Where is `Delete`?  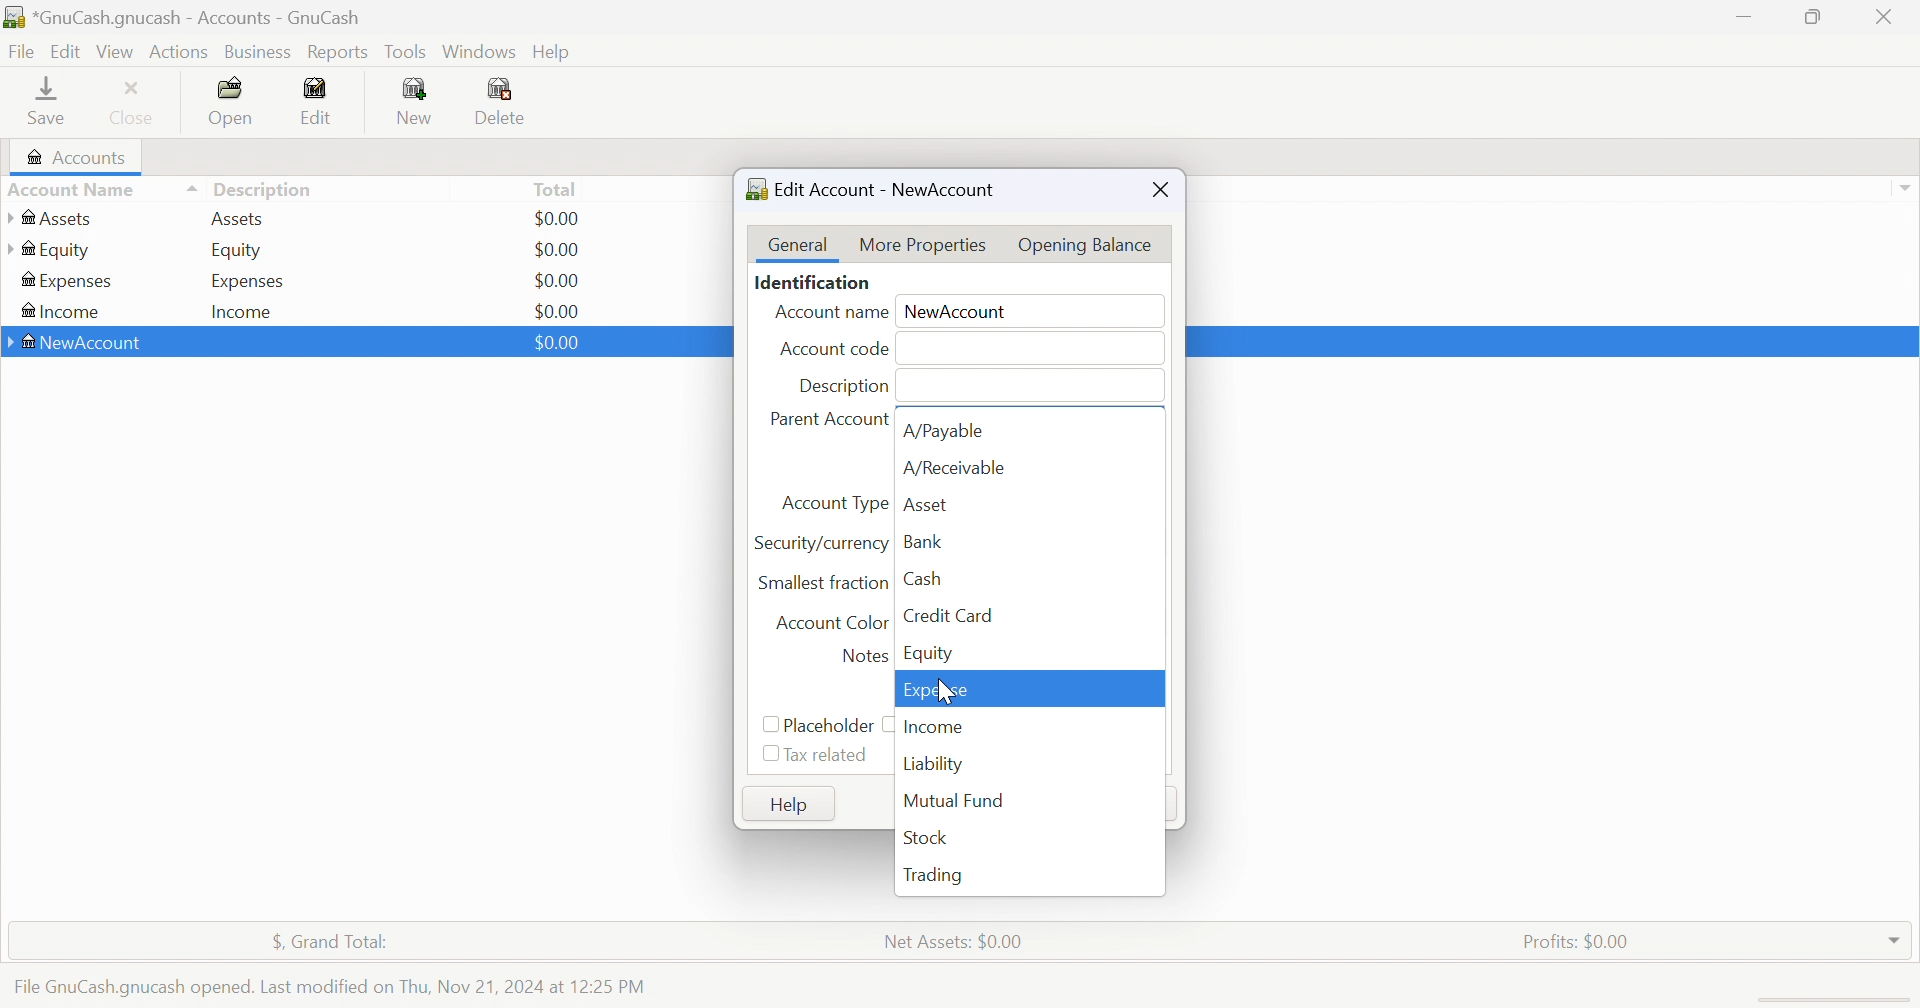 Delete is located at coordinates (506, 104).